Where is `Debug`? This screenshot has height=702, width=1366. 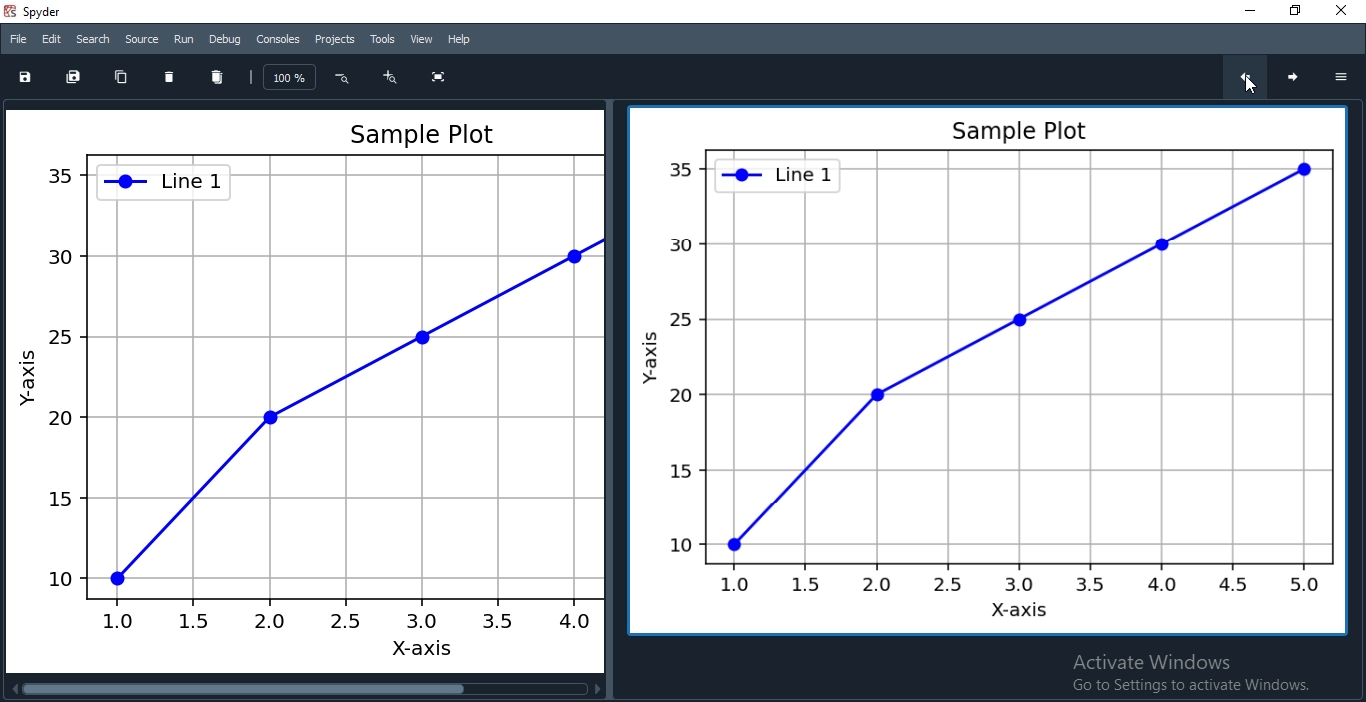
Debug is located at coordinates (223, 39).